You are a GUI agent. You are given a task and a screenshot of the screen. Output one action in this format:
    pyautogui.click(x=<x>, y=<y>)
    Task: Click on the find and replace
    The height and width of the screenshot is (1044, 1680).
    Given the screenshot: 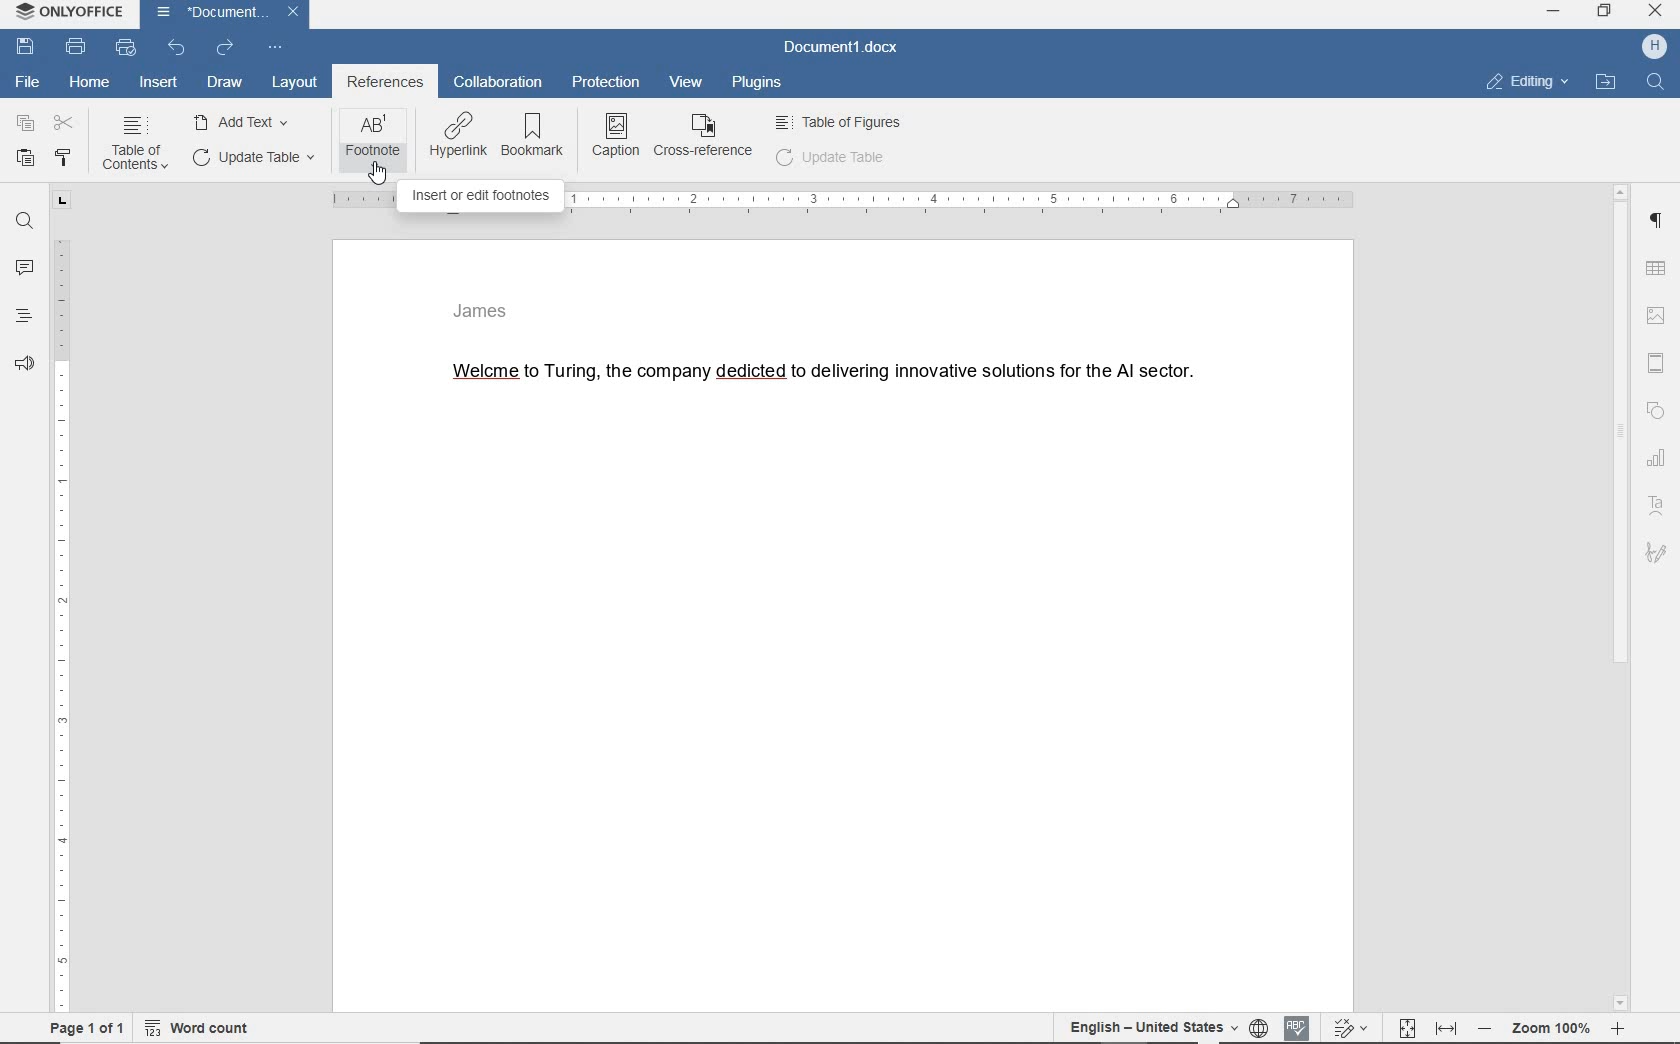 What is the action you would take?
    pyautogui.click(x=24, y=224)
    